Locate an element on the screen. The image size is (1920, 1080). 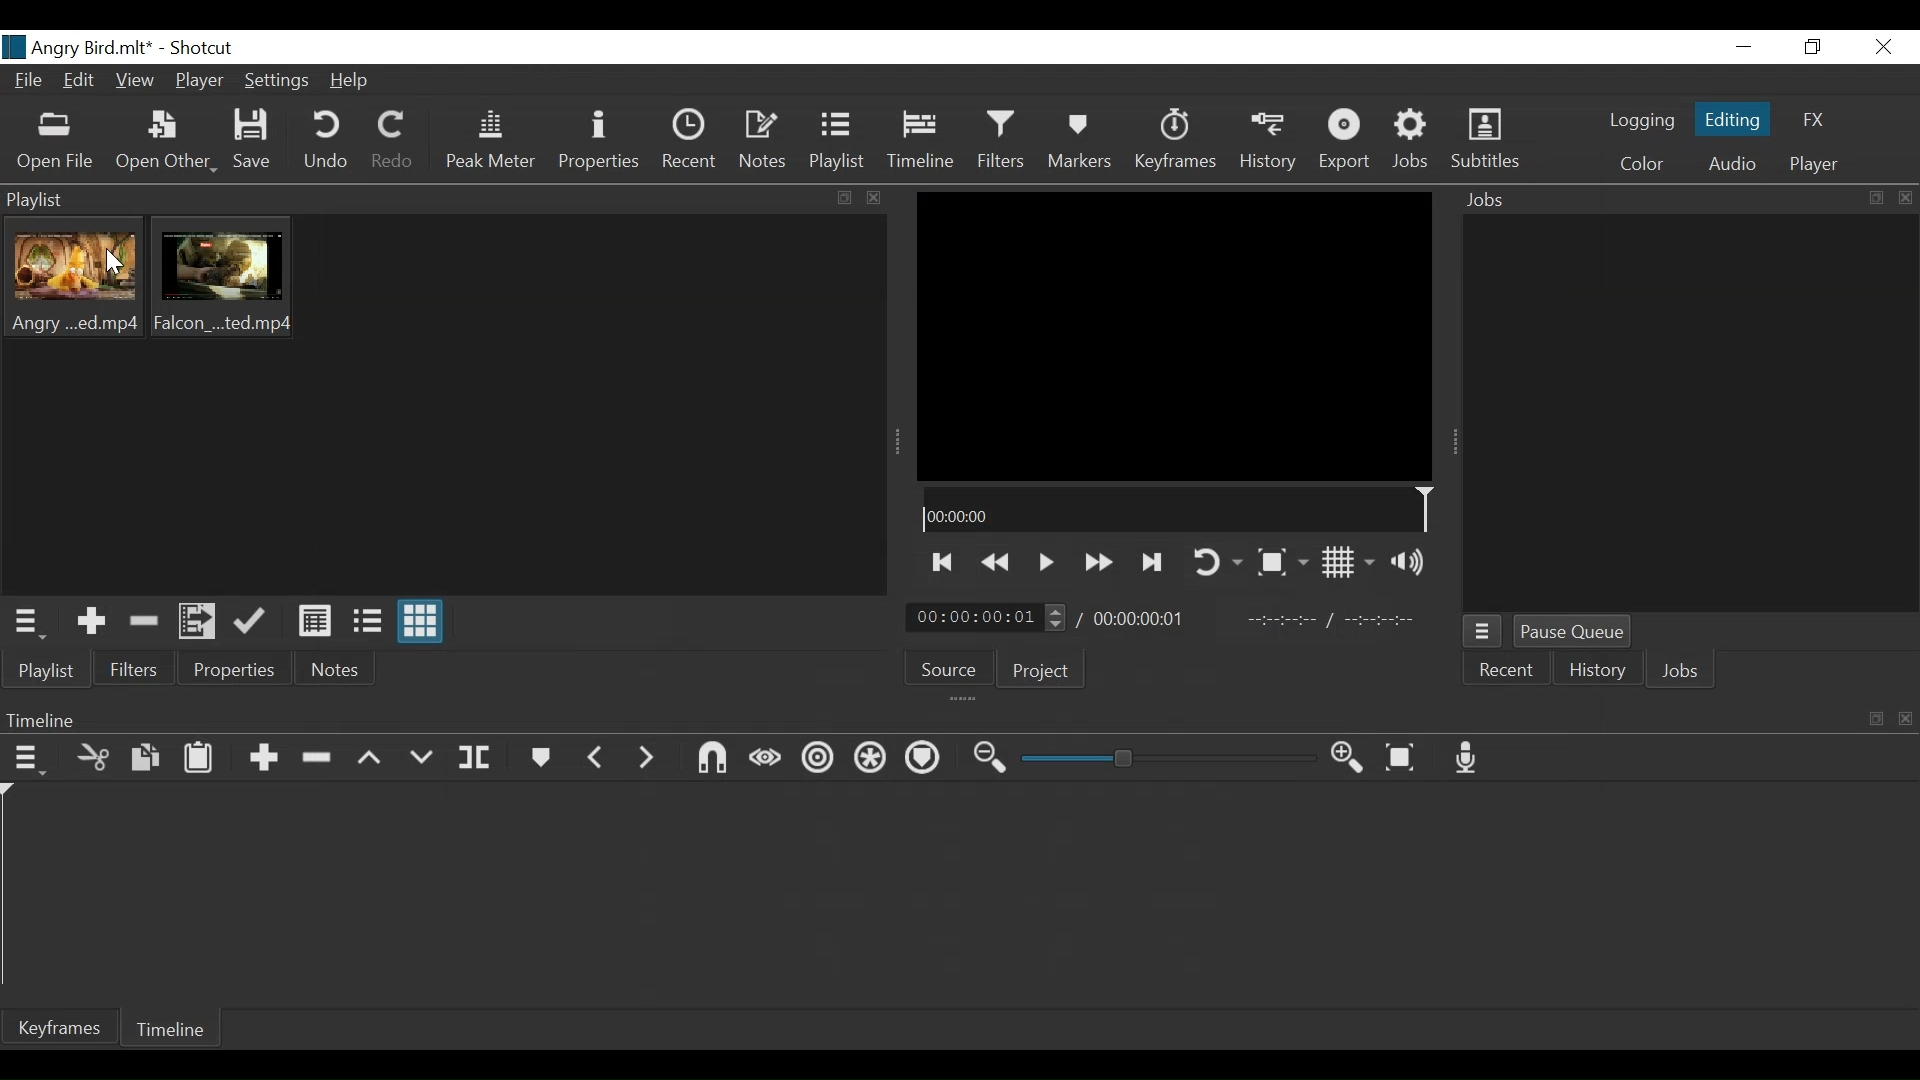
Zoom timeline in is located at coordinates (1351, 757).